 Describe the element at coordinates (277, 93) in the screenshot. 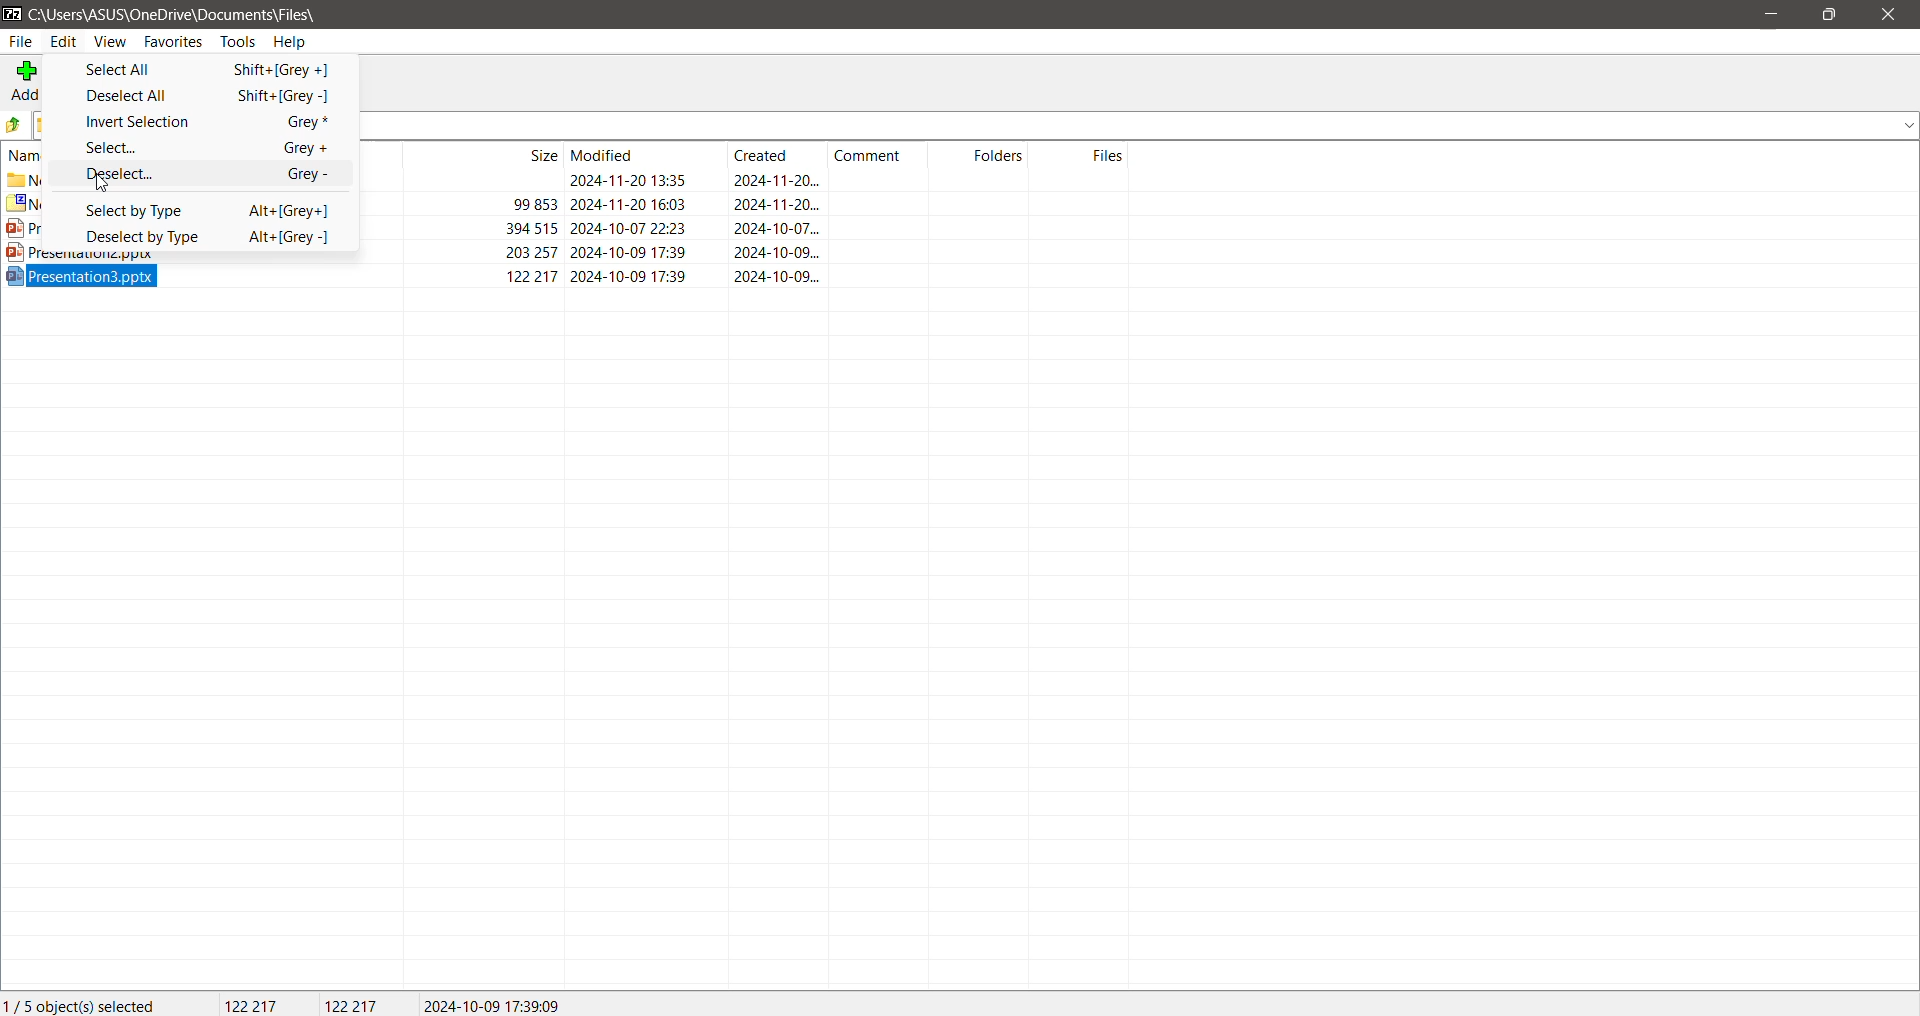

I see `Shift+[Grey -1` at that location.